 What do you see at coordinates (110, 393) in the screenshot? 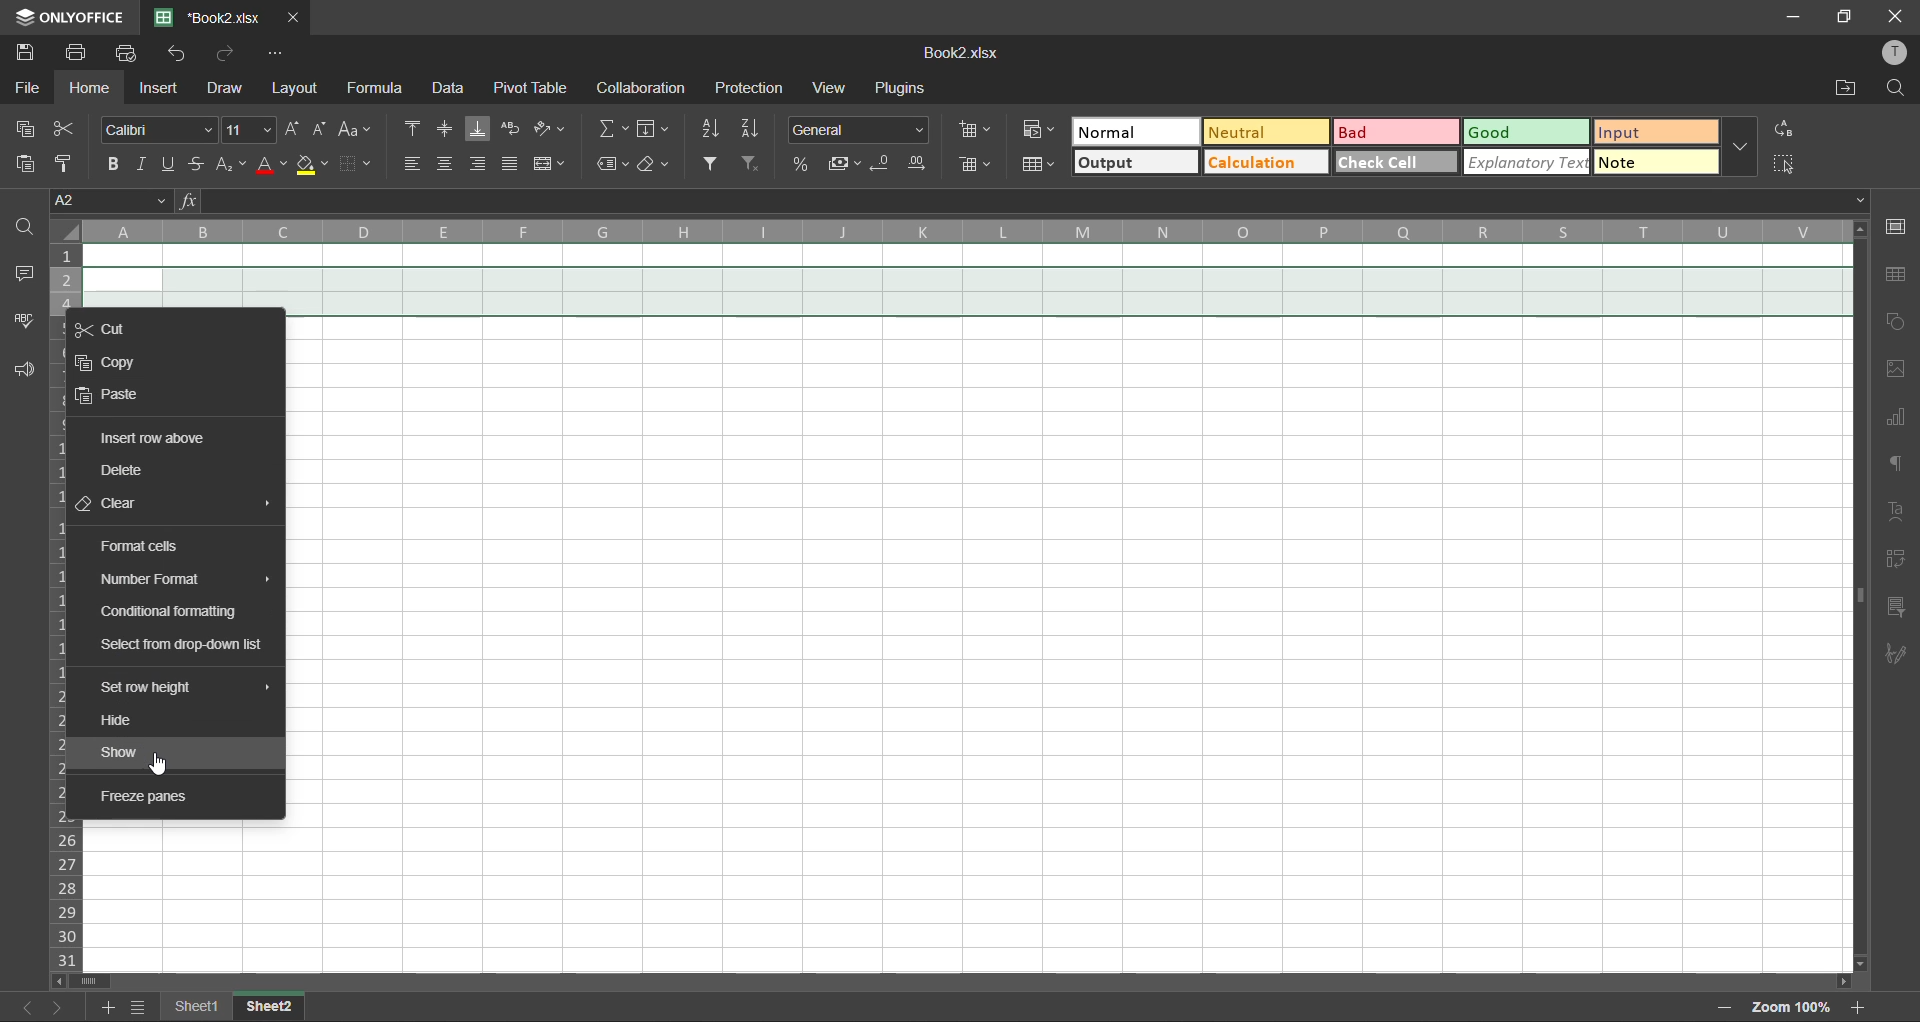
I see `paste` at bounding box center [110, 393].